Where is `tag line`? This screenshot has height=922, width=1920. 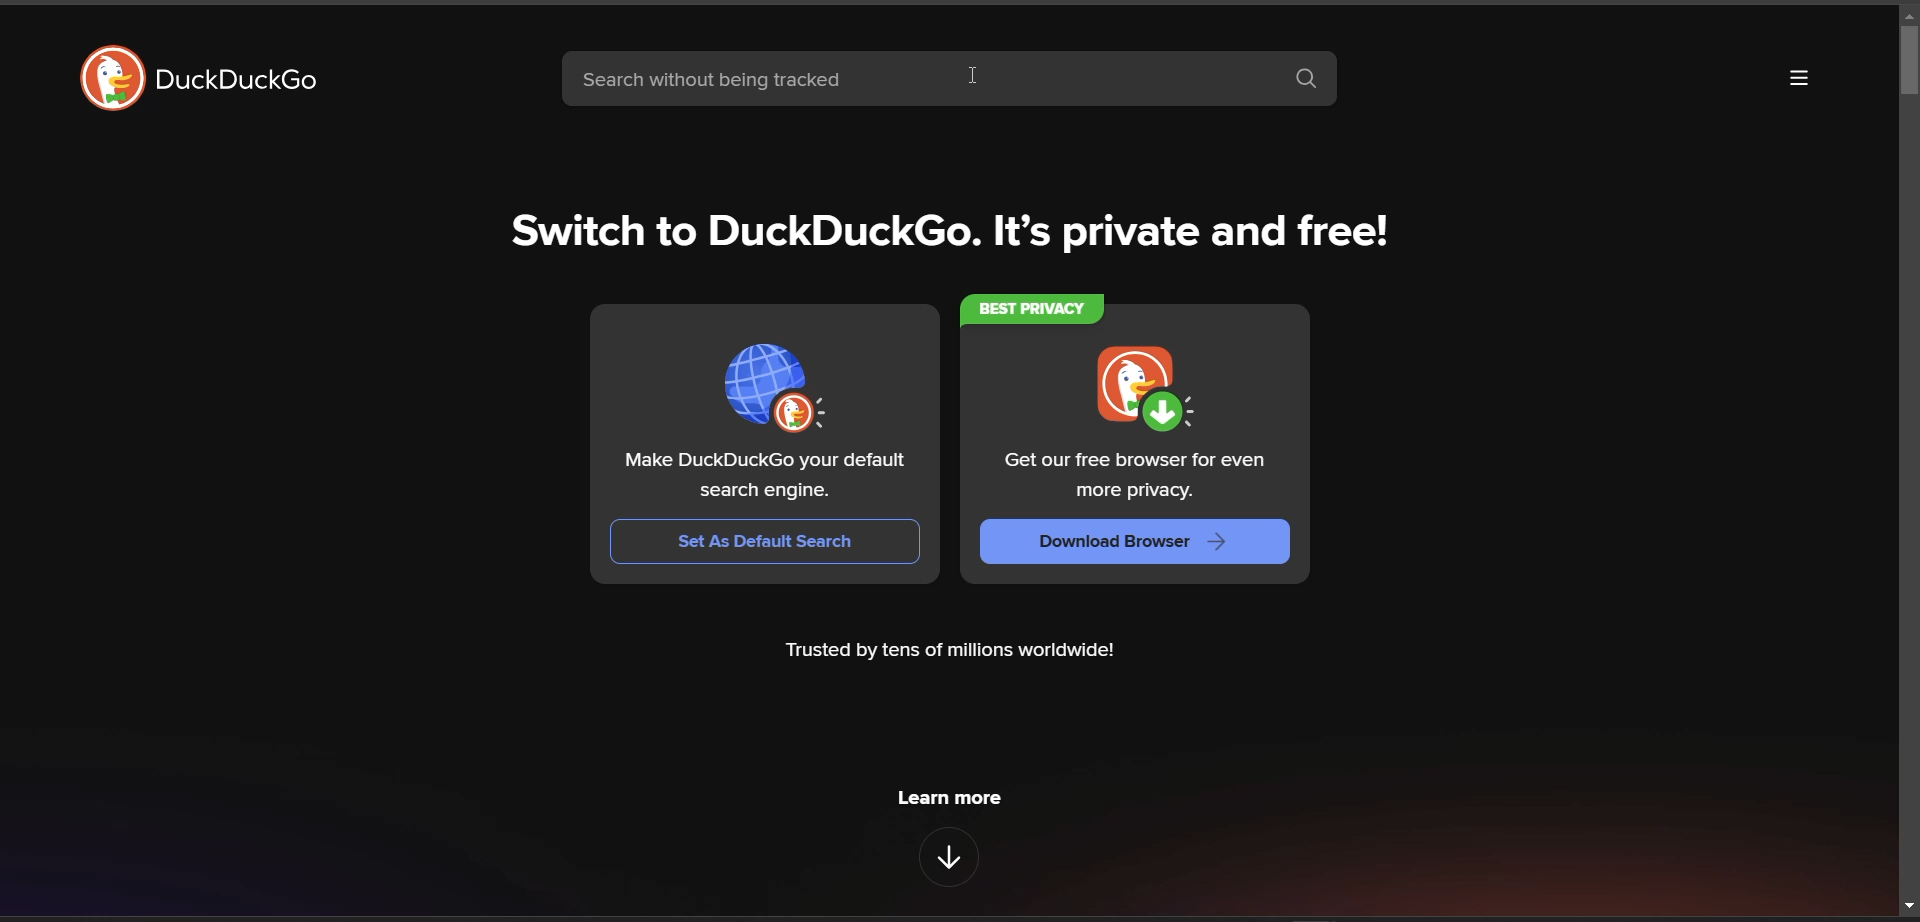
tag line is located at coordinates (955, 237).